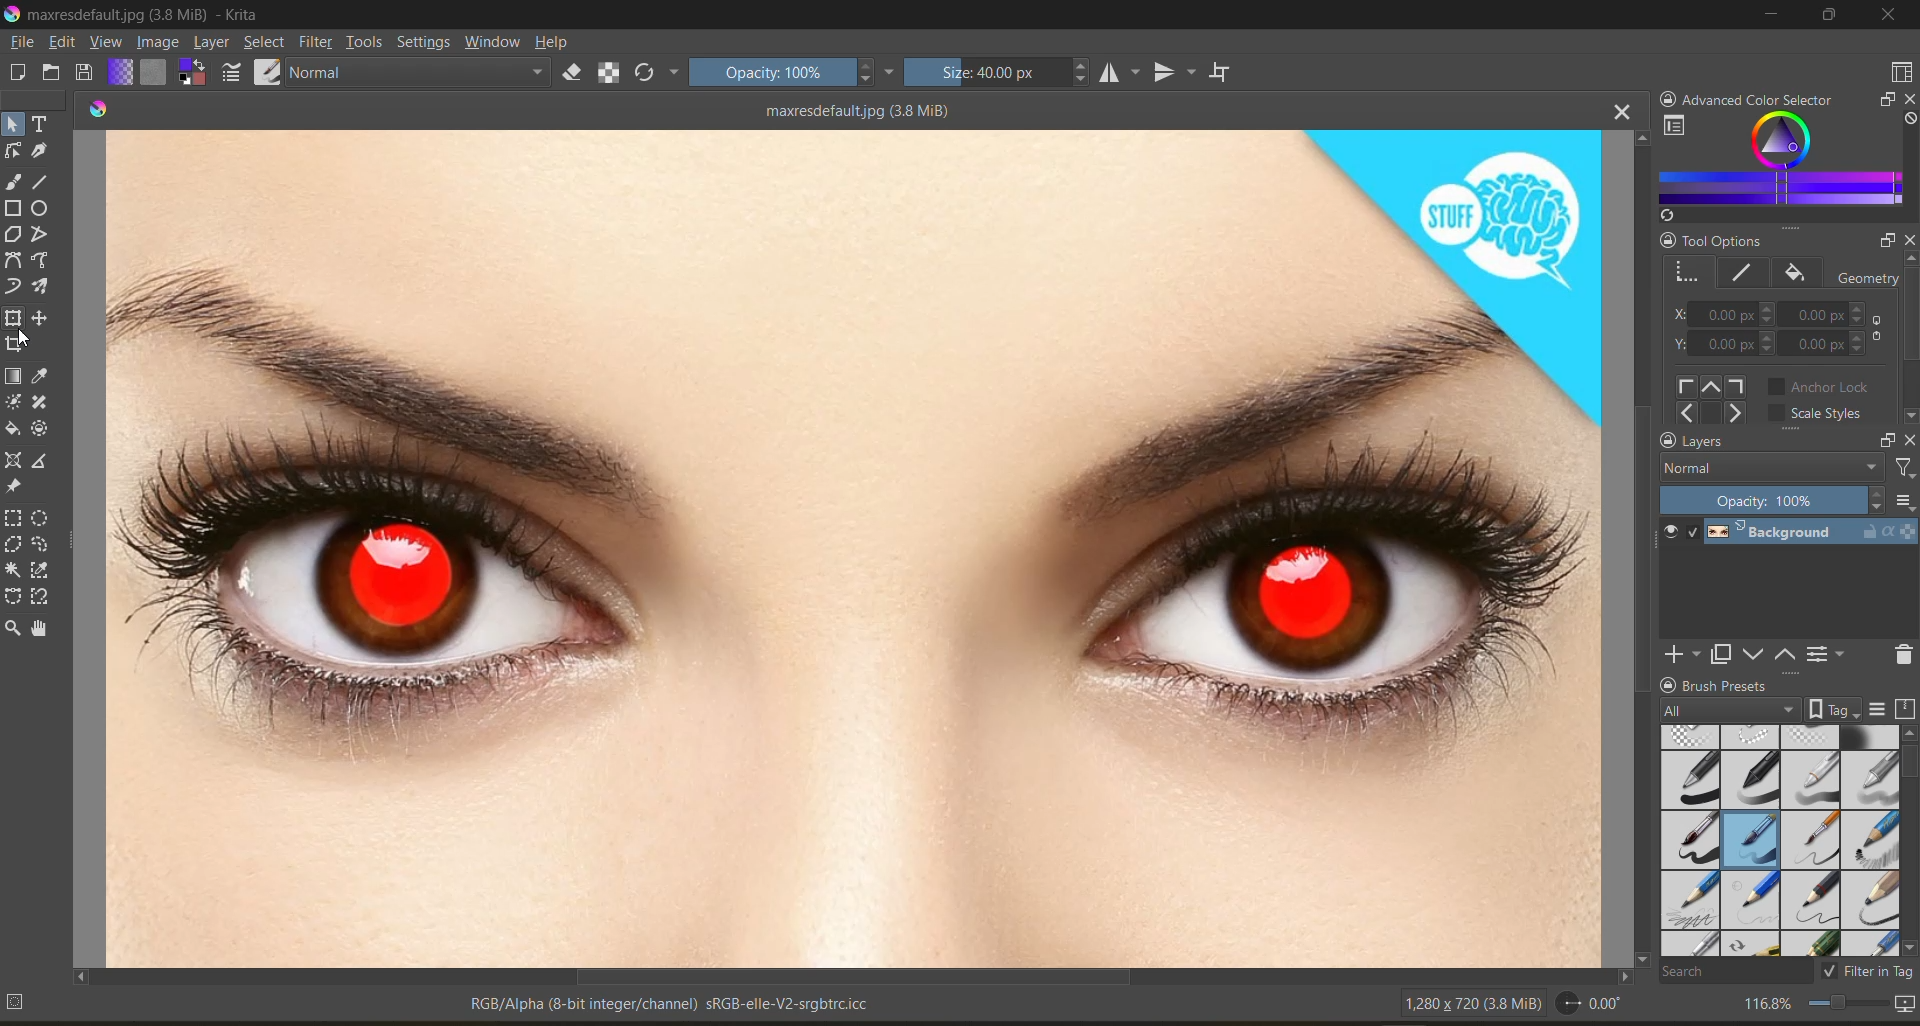 The width and height of the screenshot is (1920, 1026). Describe the element at coordinates (1177, 70) in the screenshot. I see `vertical  mirror tool` at that location.